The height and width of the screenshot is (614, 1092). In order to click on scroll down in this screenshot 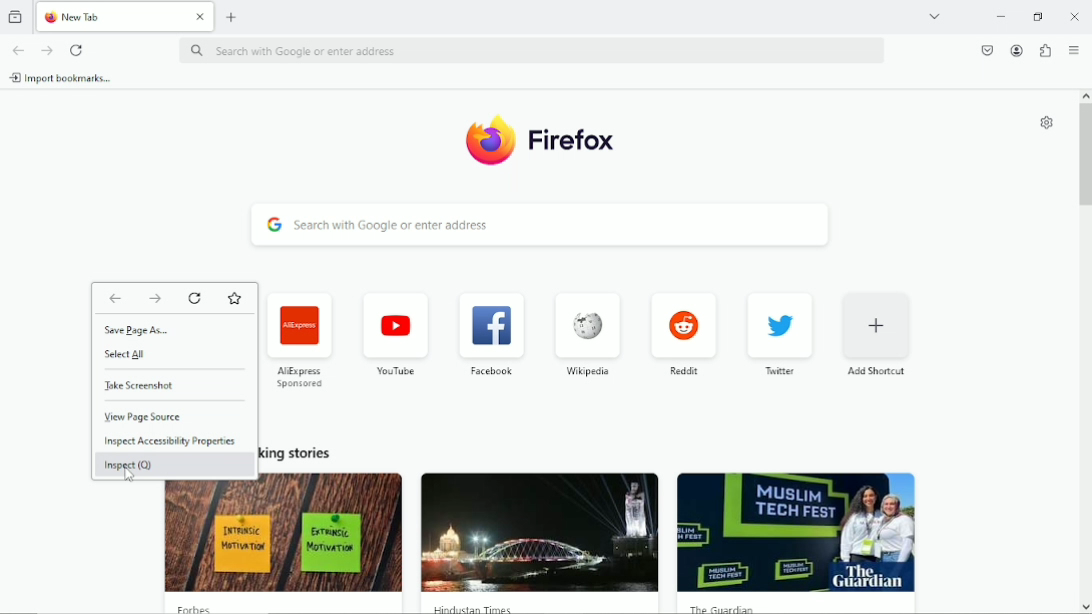, I will do `click(1084, 604)`.